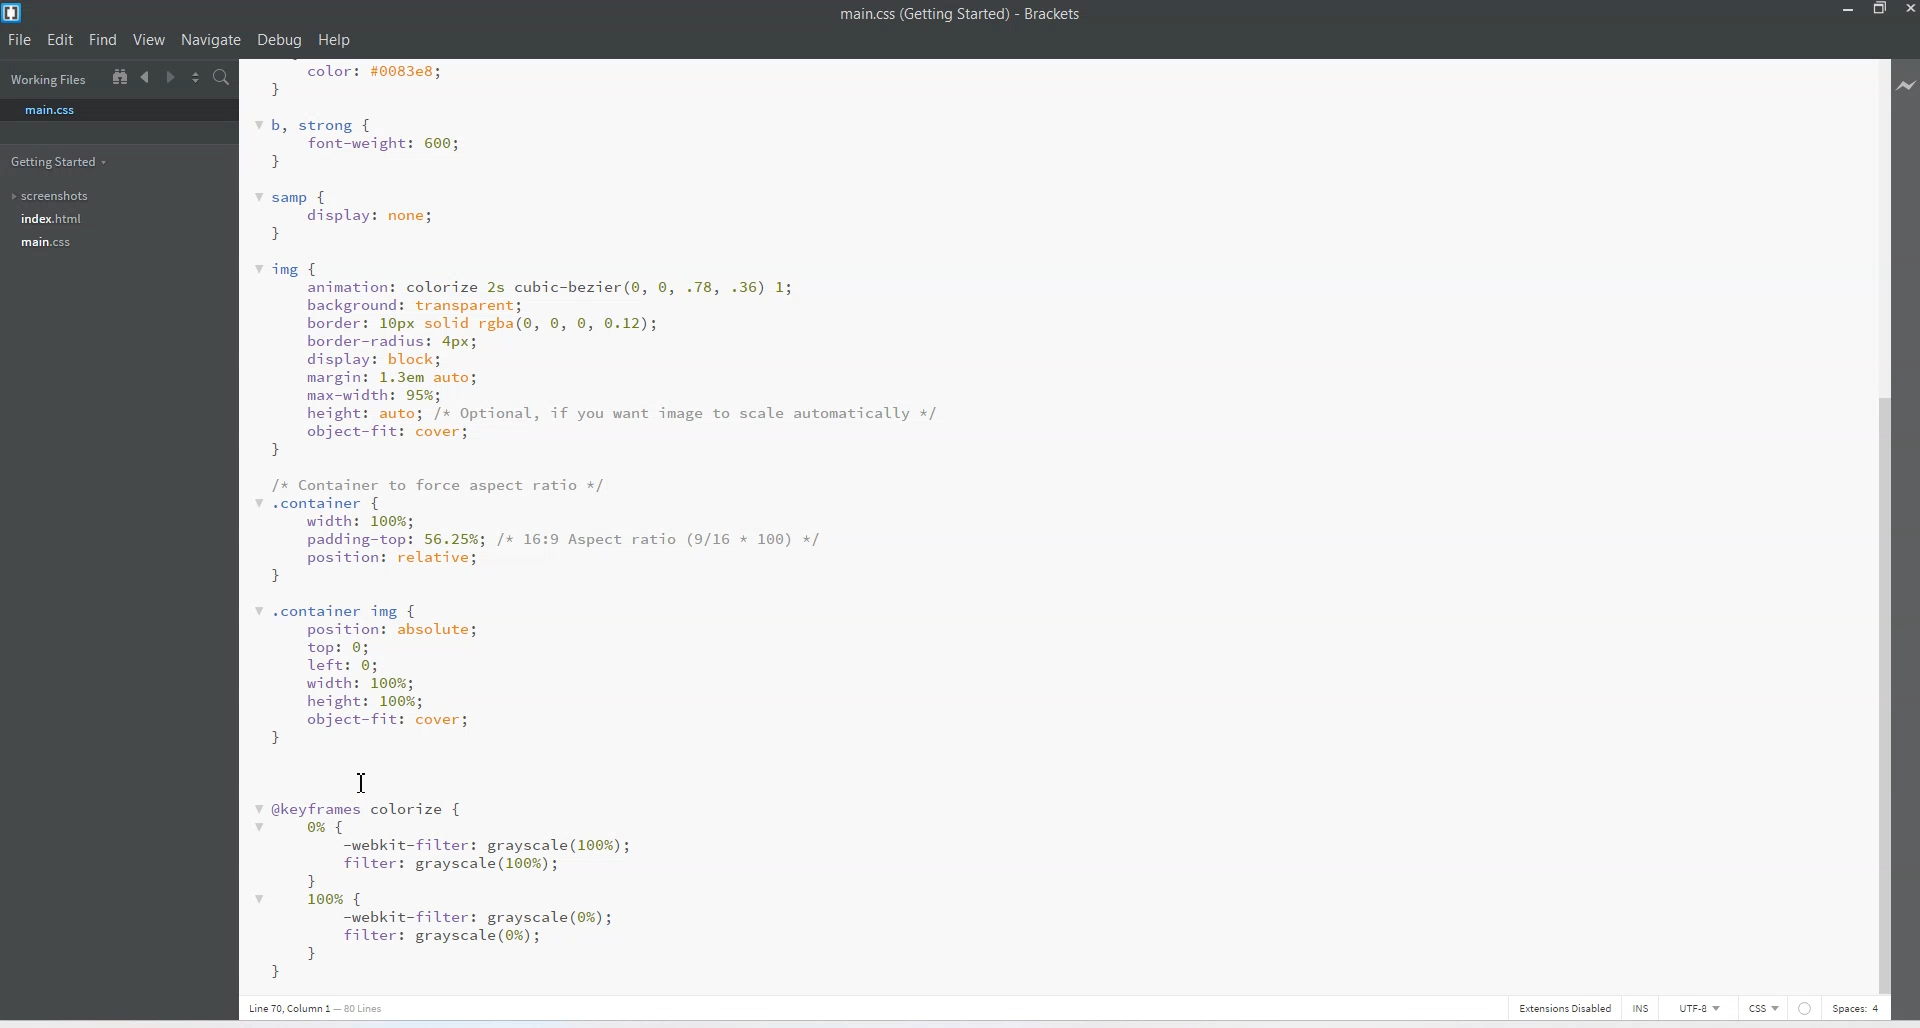 This screenshot has height=1028, width=1920. Describe the element at coordinates (1631, 1007) in the screenshot. I see `INS` at that location.